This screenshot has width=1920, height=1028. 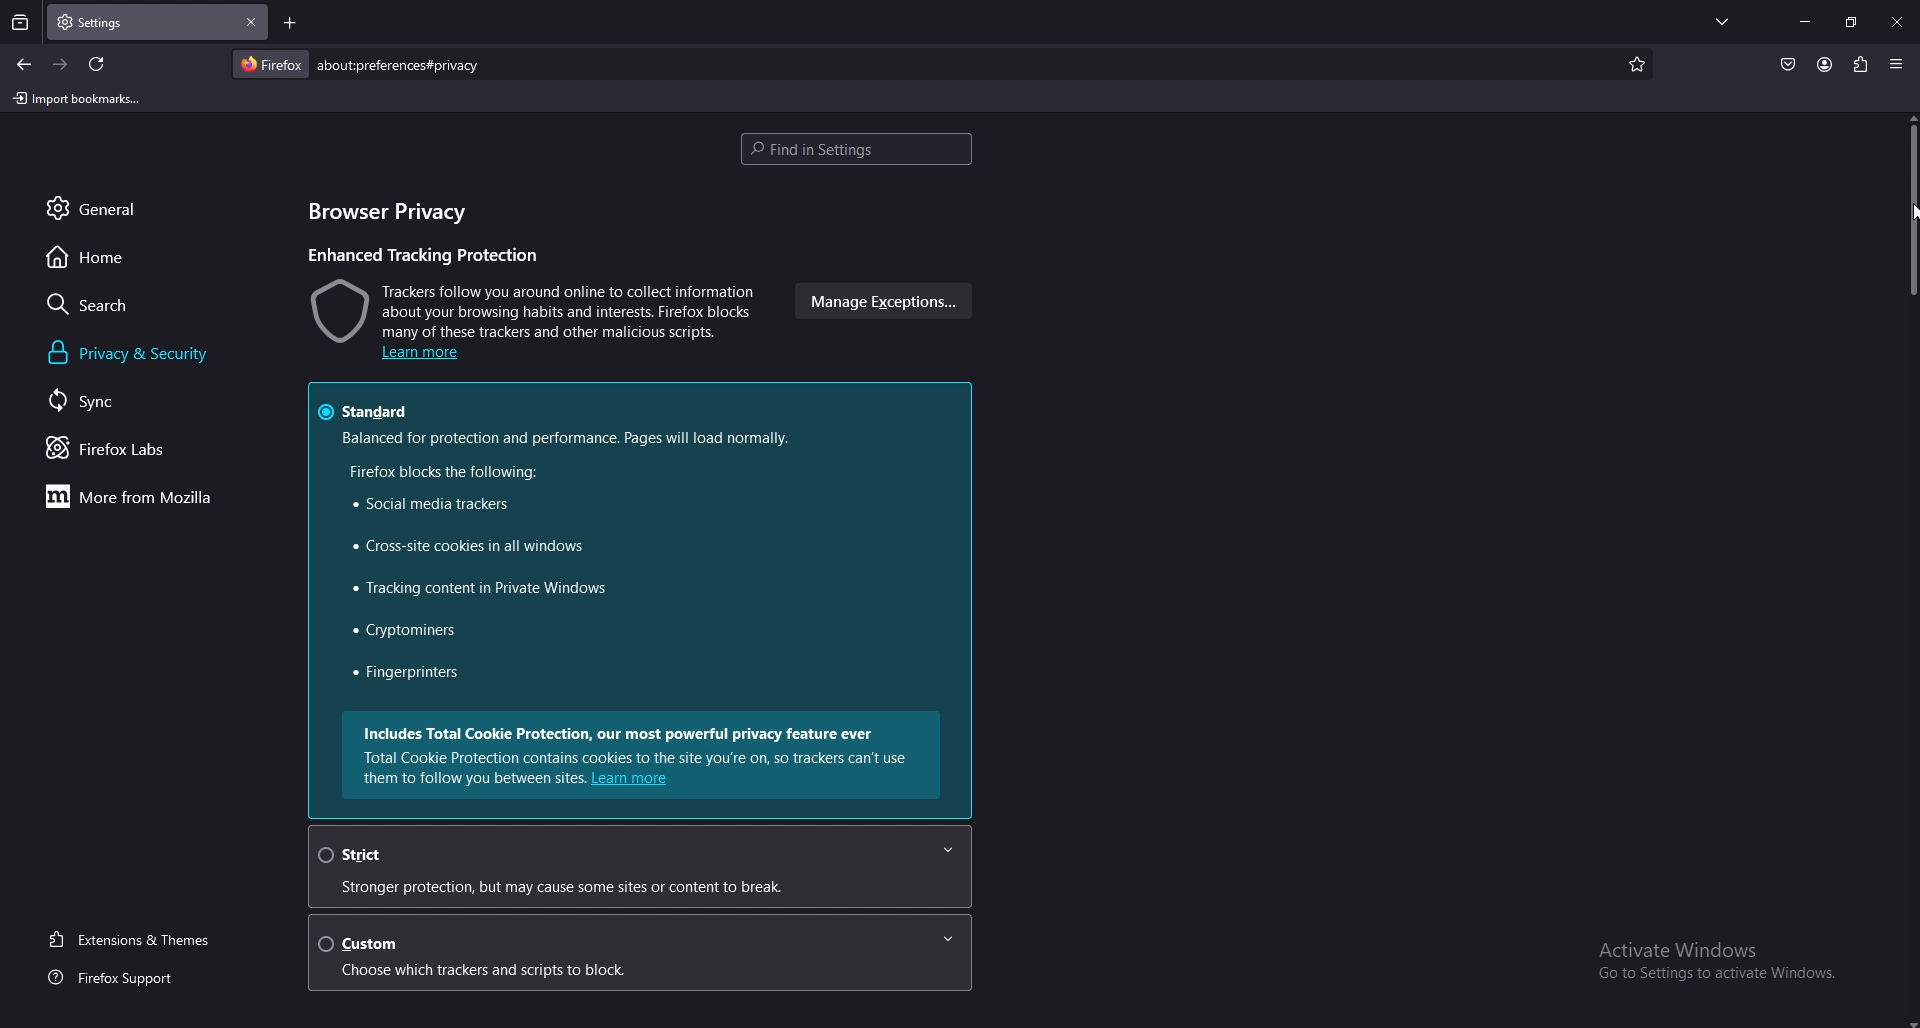 I want to click on minimize, so click(x=1807, y=21).